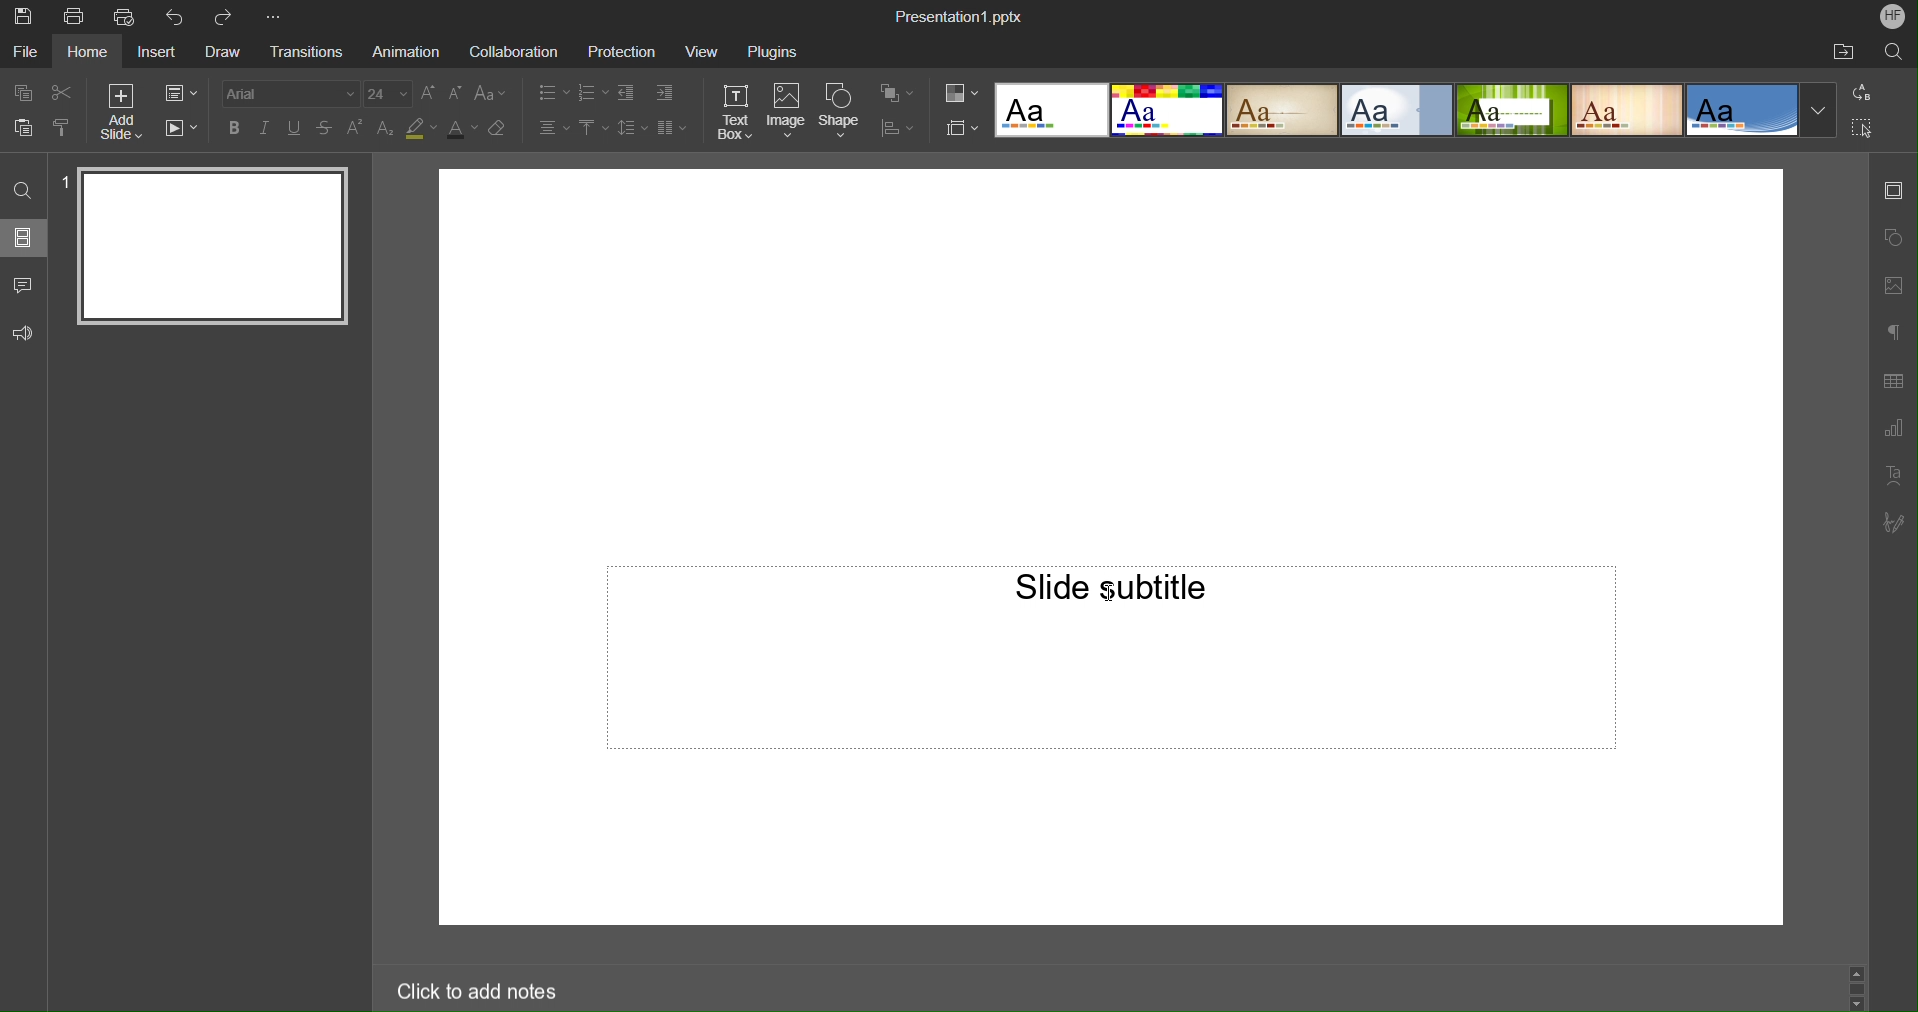  I want to click on Copy, so click(20, 93).